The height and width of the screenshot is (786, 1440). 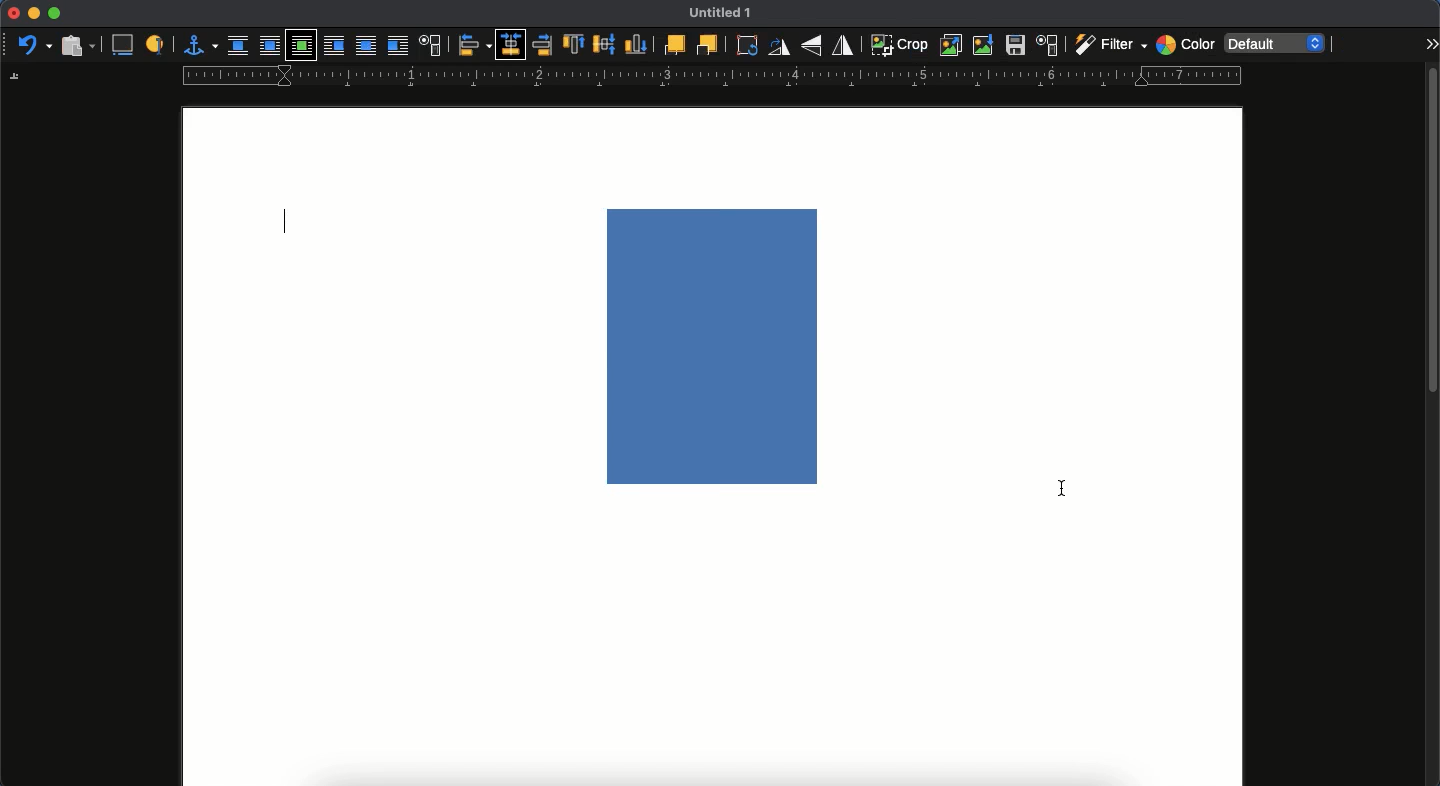 What do you see at coordinates (475, 47) in the screenshot?
I see `objects` at bounding box center [475, 47].